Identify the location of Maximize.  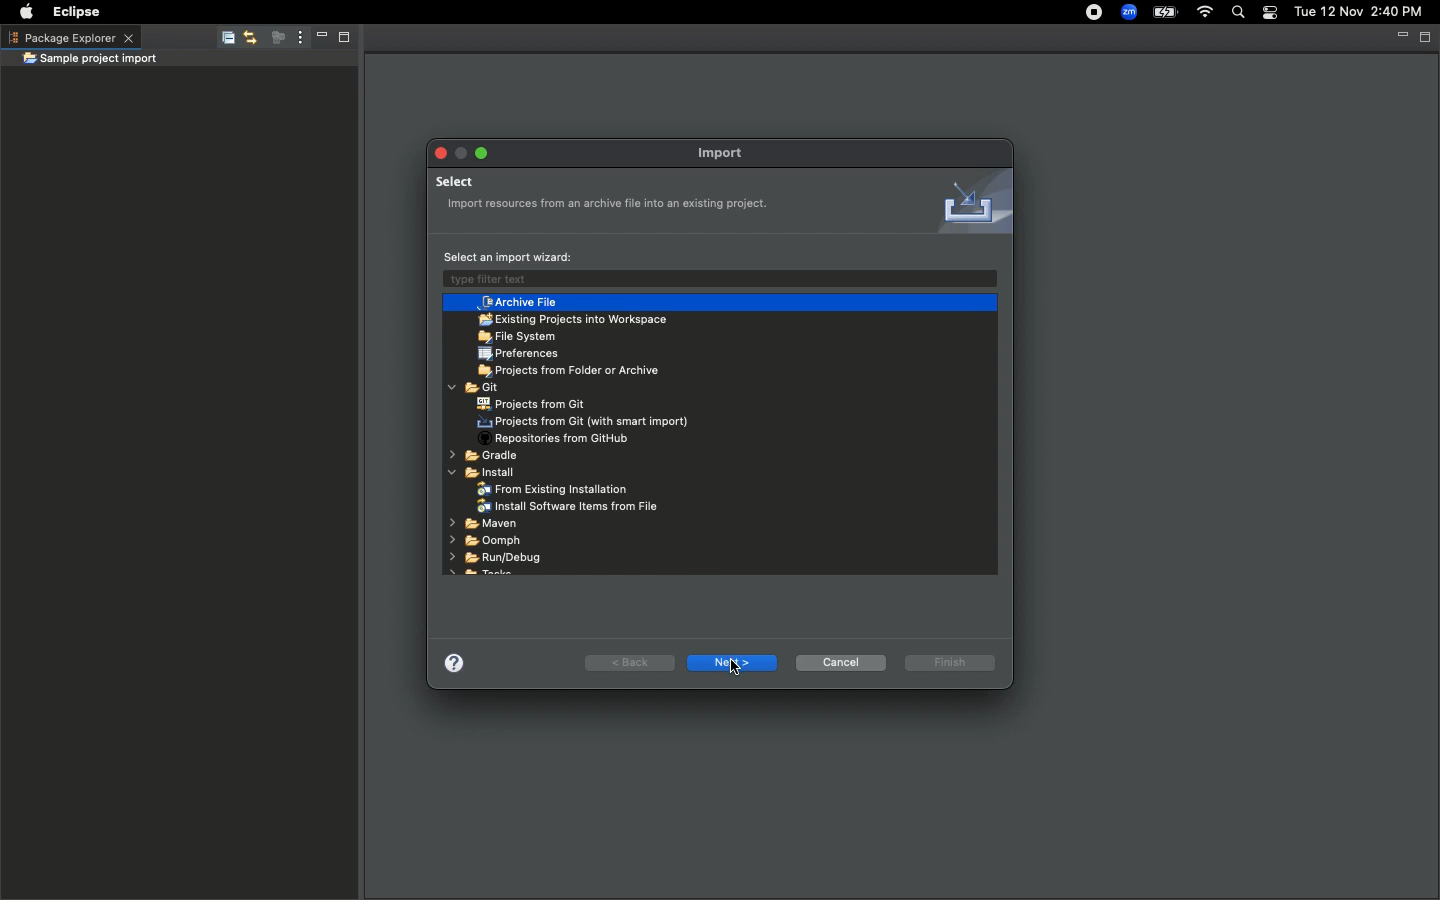
(1426, 37).